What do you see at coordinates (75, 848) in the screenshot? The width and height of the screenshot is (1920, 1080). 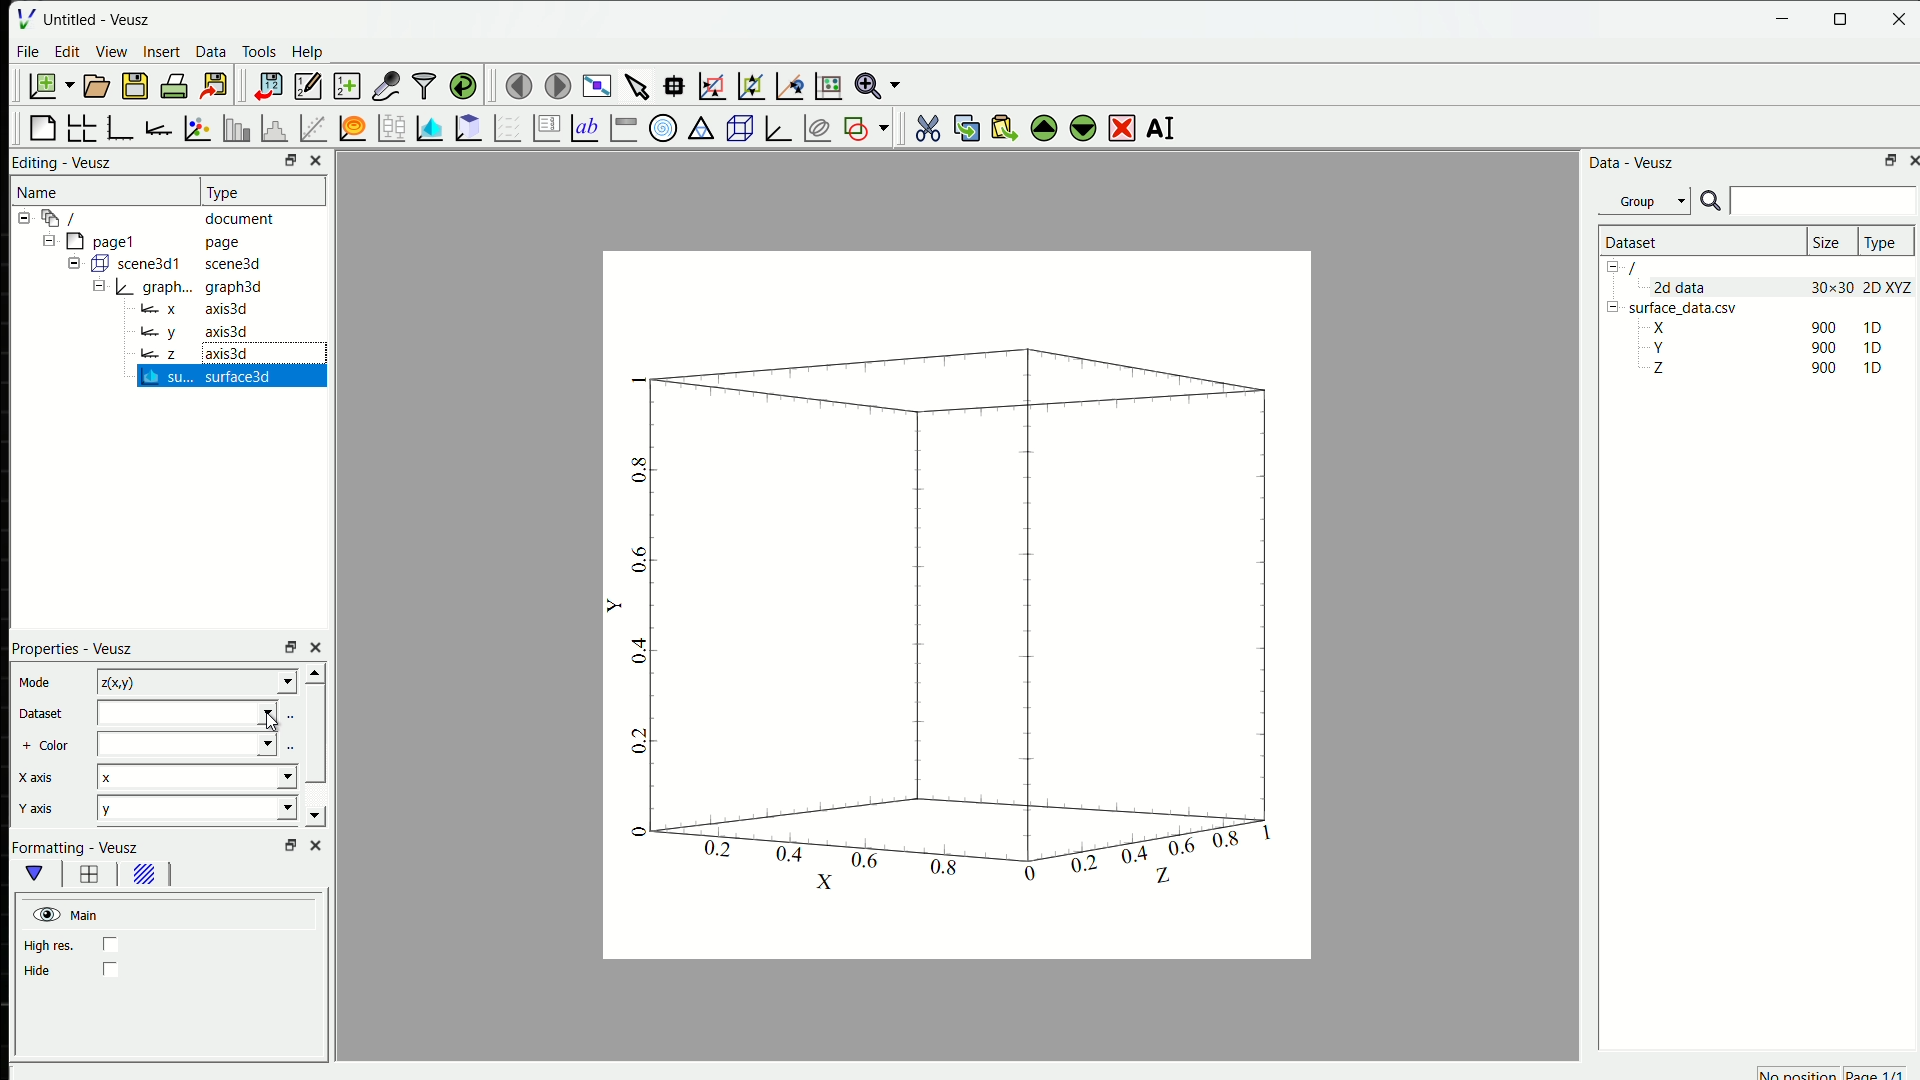 I see `Formatting - Veusz` at bounding box center [75, 848].